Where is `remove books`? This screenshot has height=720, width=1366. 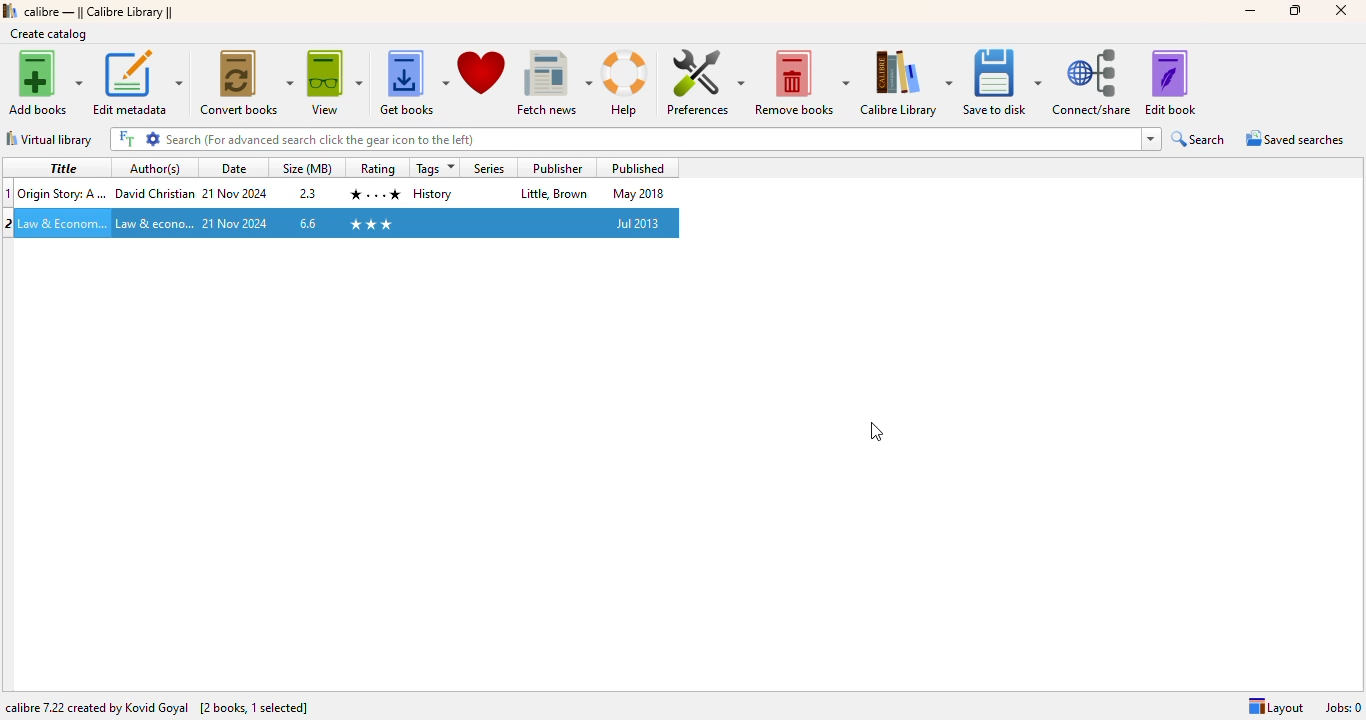
remove books is located at coordinates (802, 81).